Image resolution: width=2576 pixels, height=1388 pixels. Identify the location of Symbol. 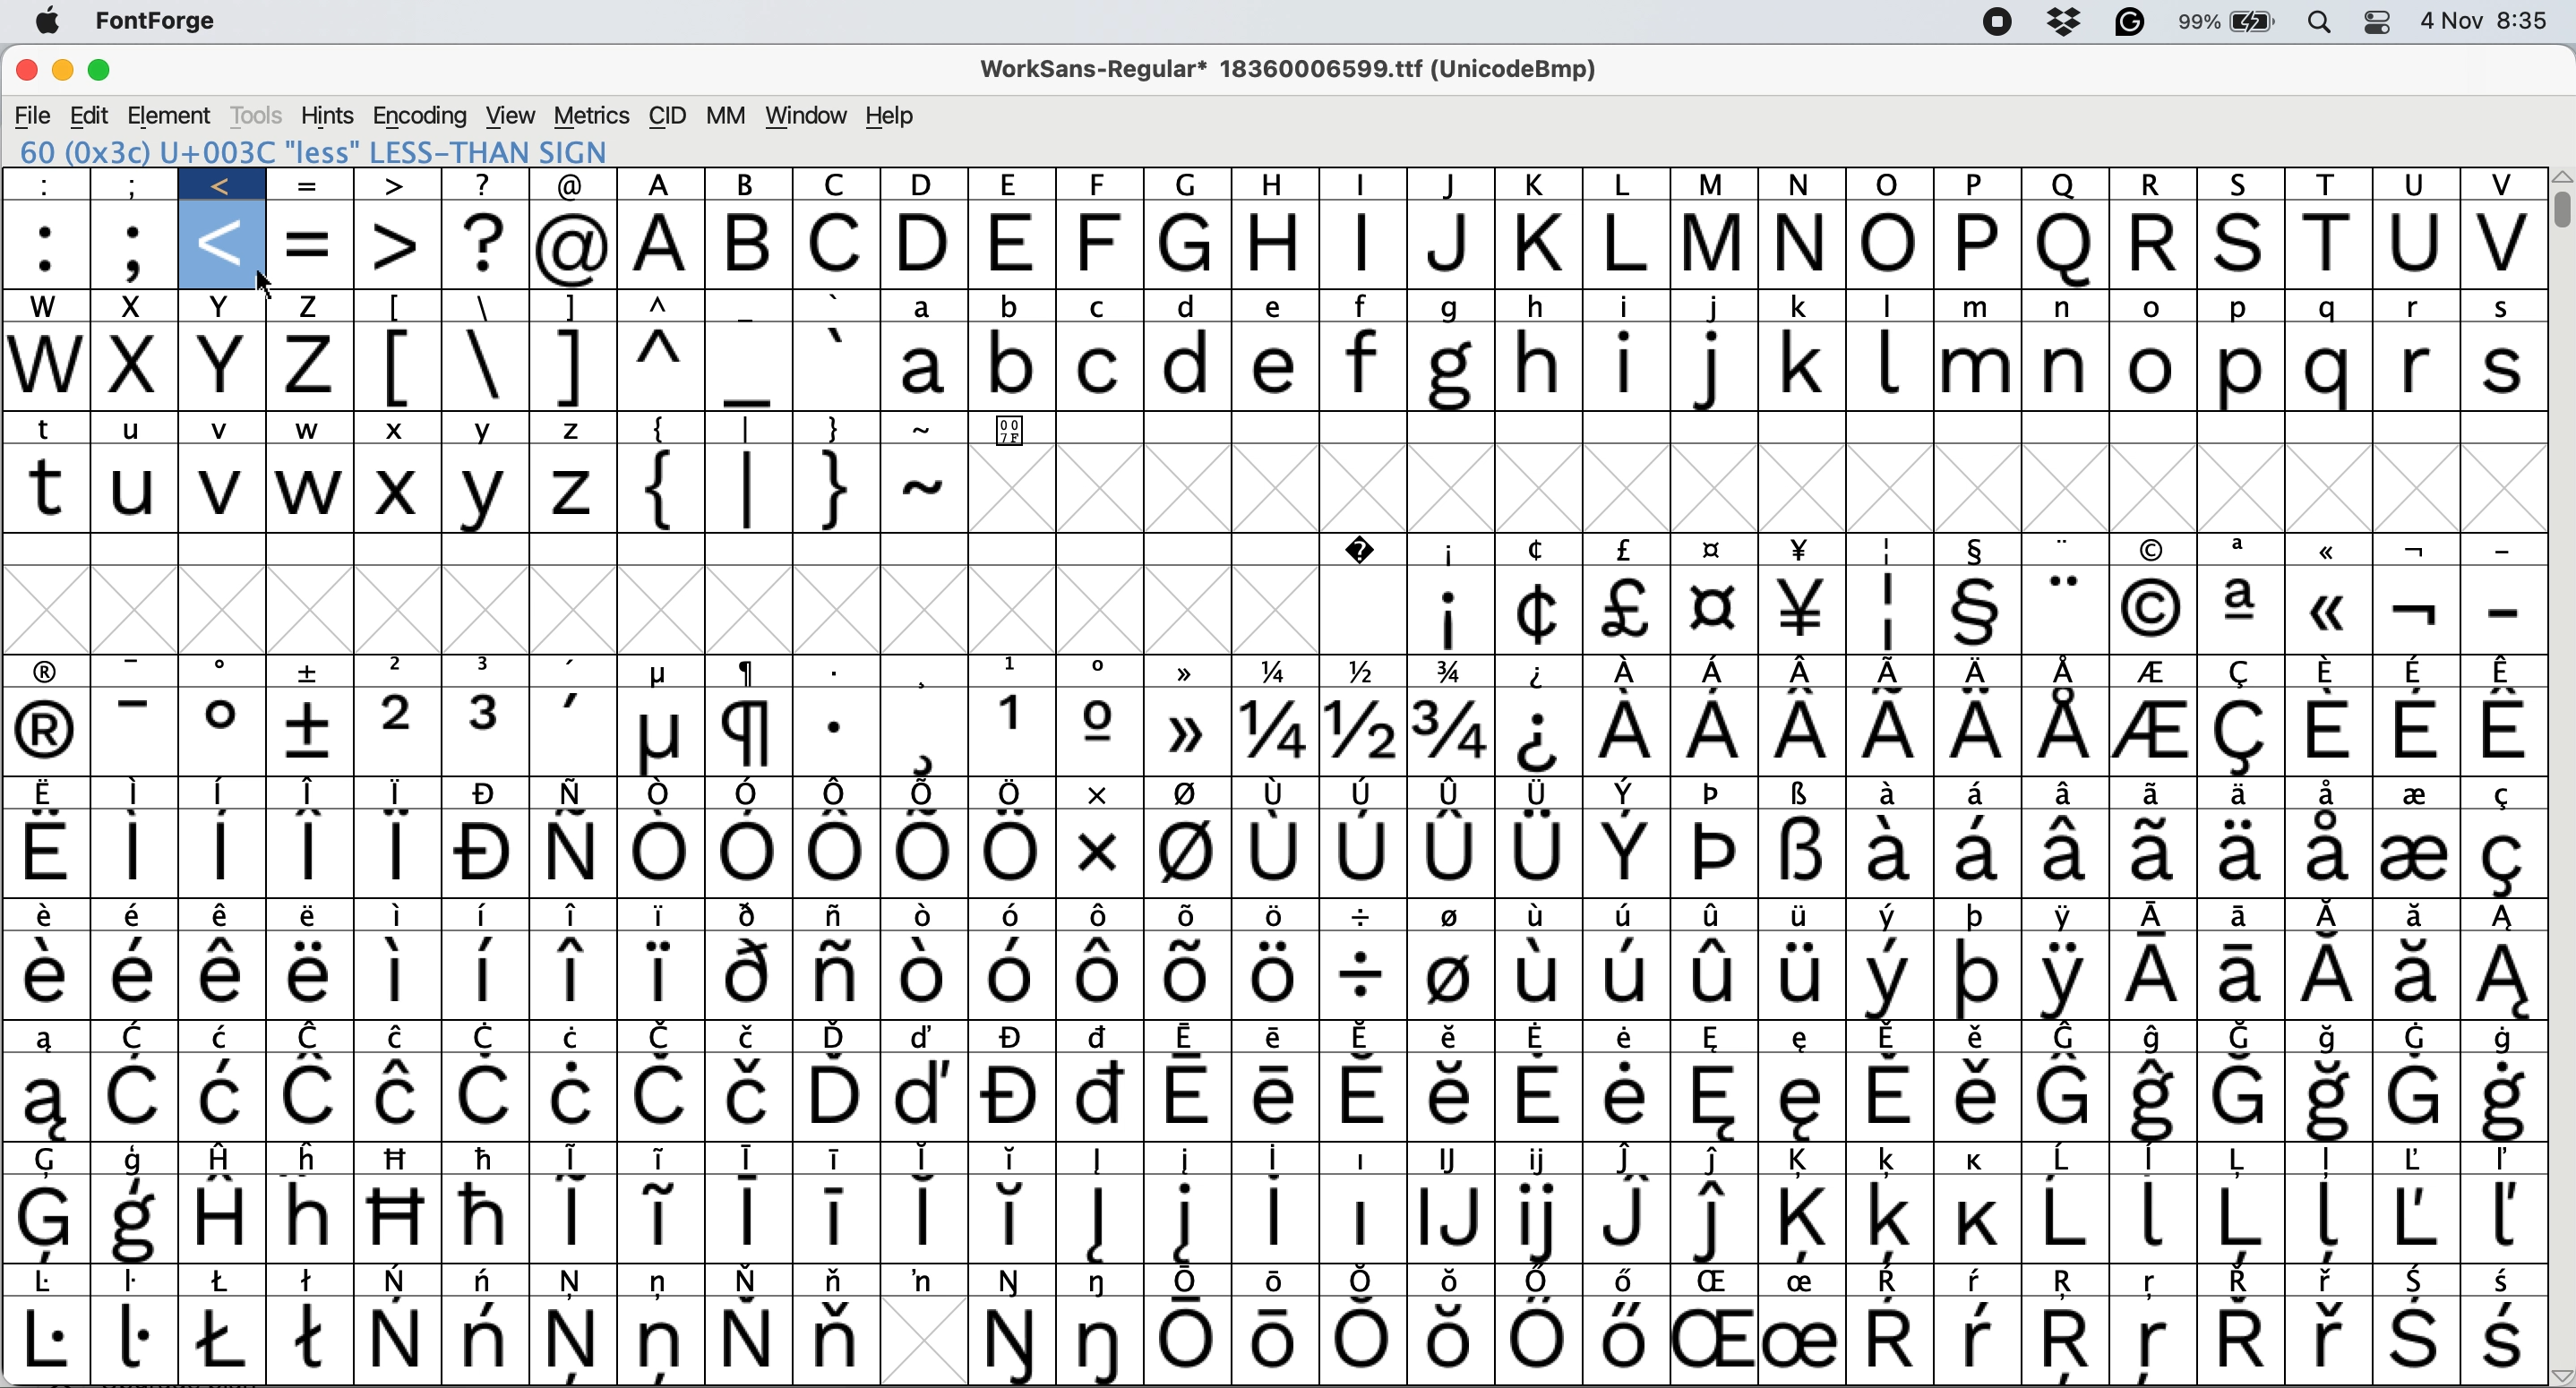
(315, 1037).